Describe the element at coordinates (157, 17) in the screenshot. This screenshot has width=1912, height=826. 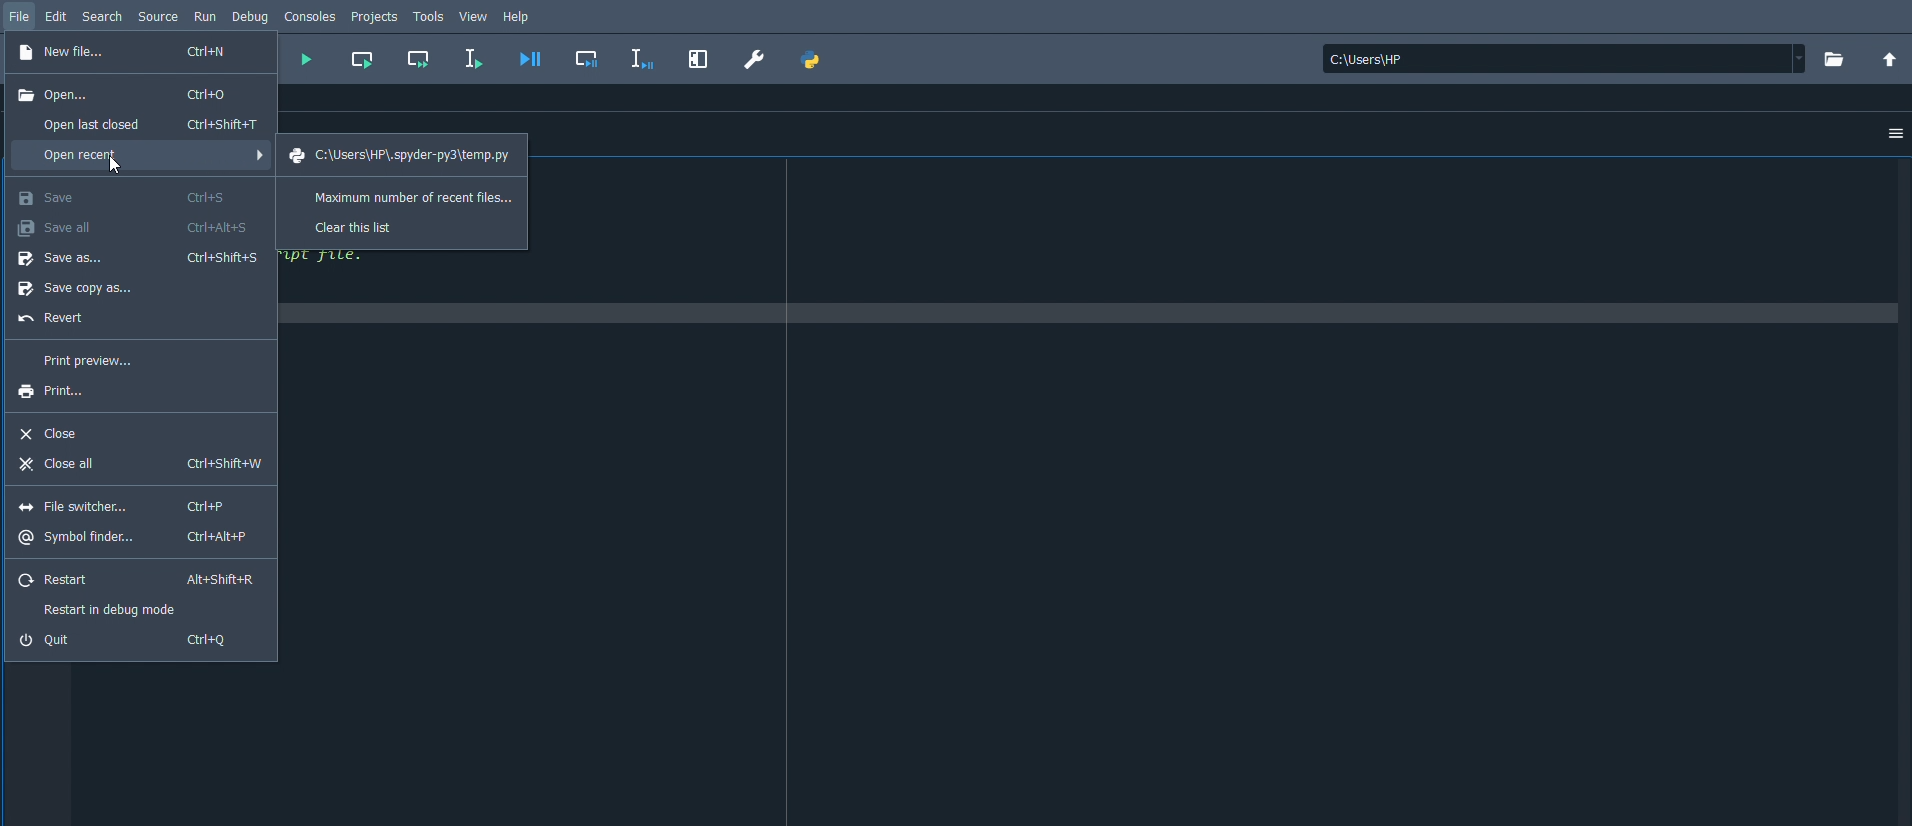
I see `Source` at that location.